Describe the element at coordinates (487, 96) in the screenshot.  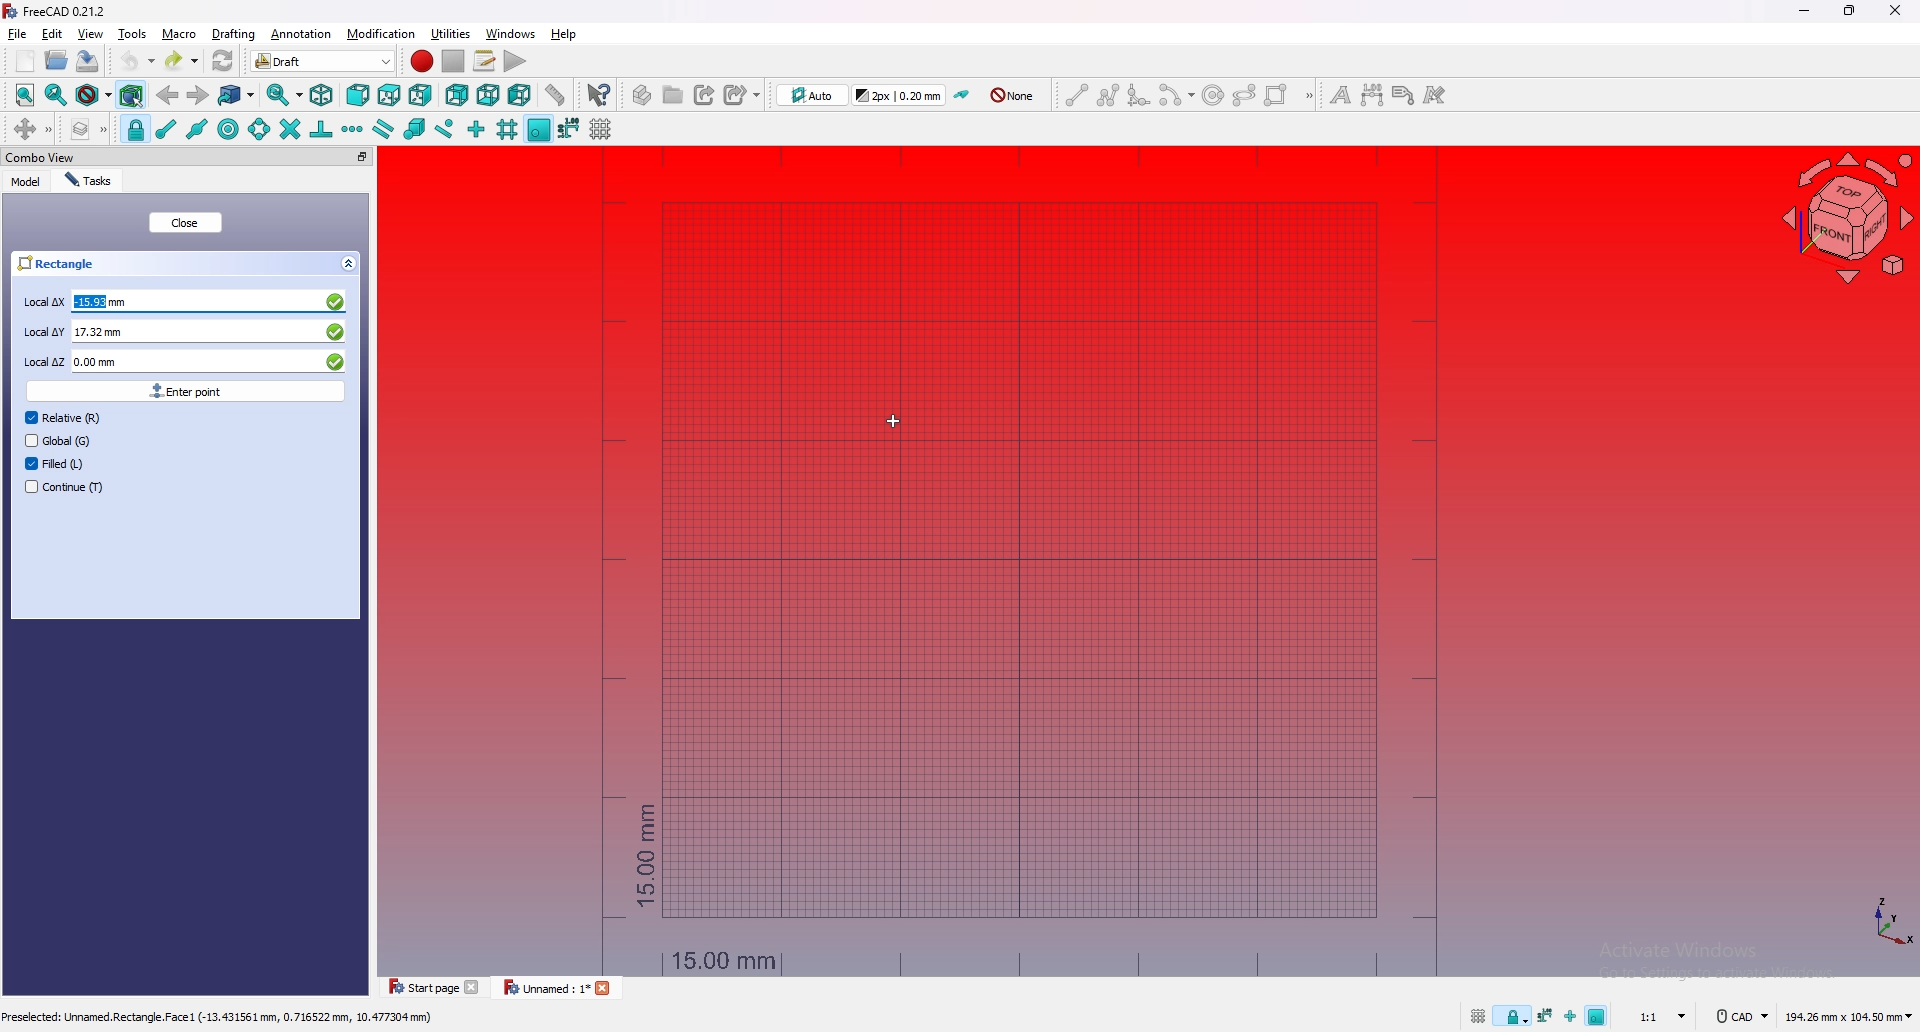
I see `bottom` at that location.